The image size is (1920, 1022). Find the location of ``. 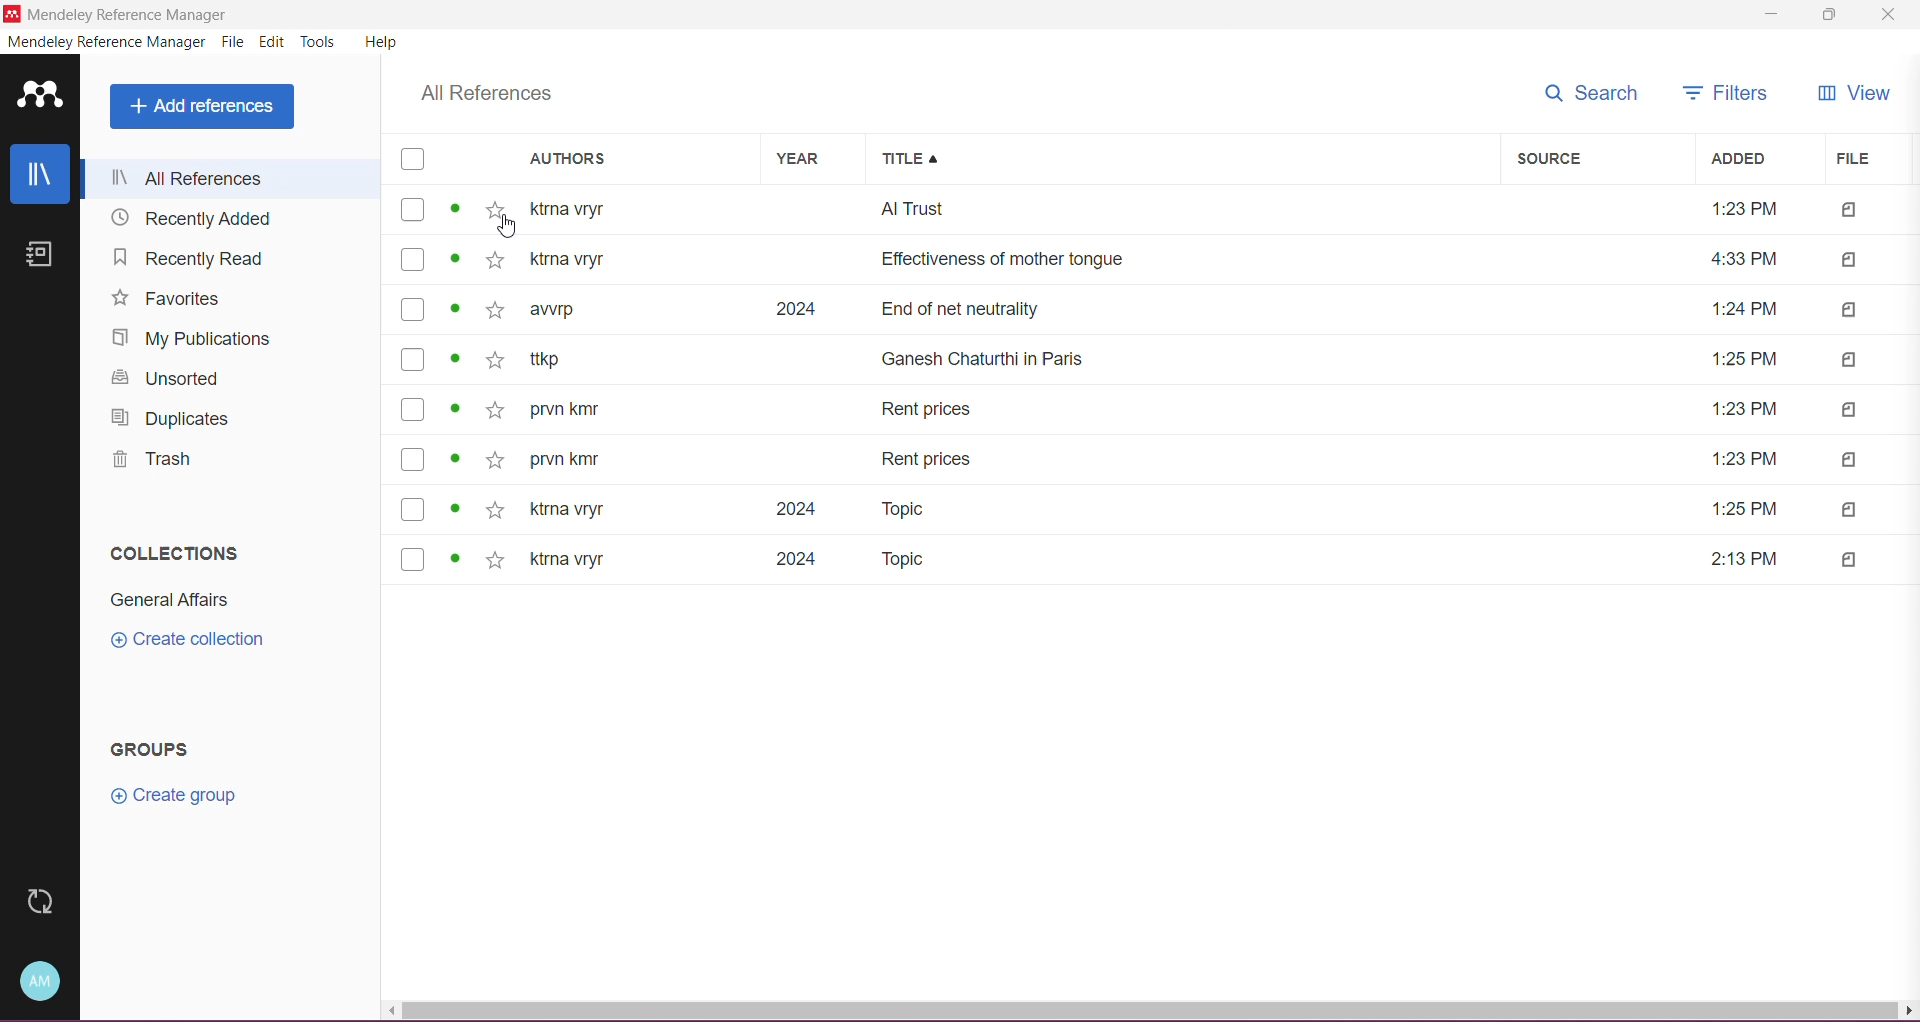

 is located at coordinates (184, 258).